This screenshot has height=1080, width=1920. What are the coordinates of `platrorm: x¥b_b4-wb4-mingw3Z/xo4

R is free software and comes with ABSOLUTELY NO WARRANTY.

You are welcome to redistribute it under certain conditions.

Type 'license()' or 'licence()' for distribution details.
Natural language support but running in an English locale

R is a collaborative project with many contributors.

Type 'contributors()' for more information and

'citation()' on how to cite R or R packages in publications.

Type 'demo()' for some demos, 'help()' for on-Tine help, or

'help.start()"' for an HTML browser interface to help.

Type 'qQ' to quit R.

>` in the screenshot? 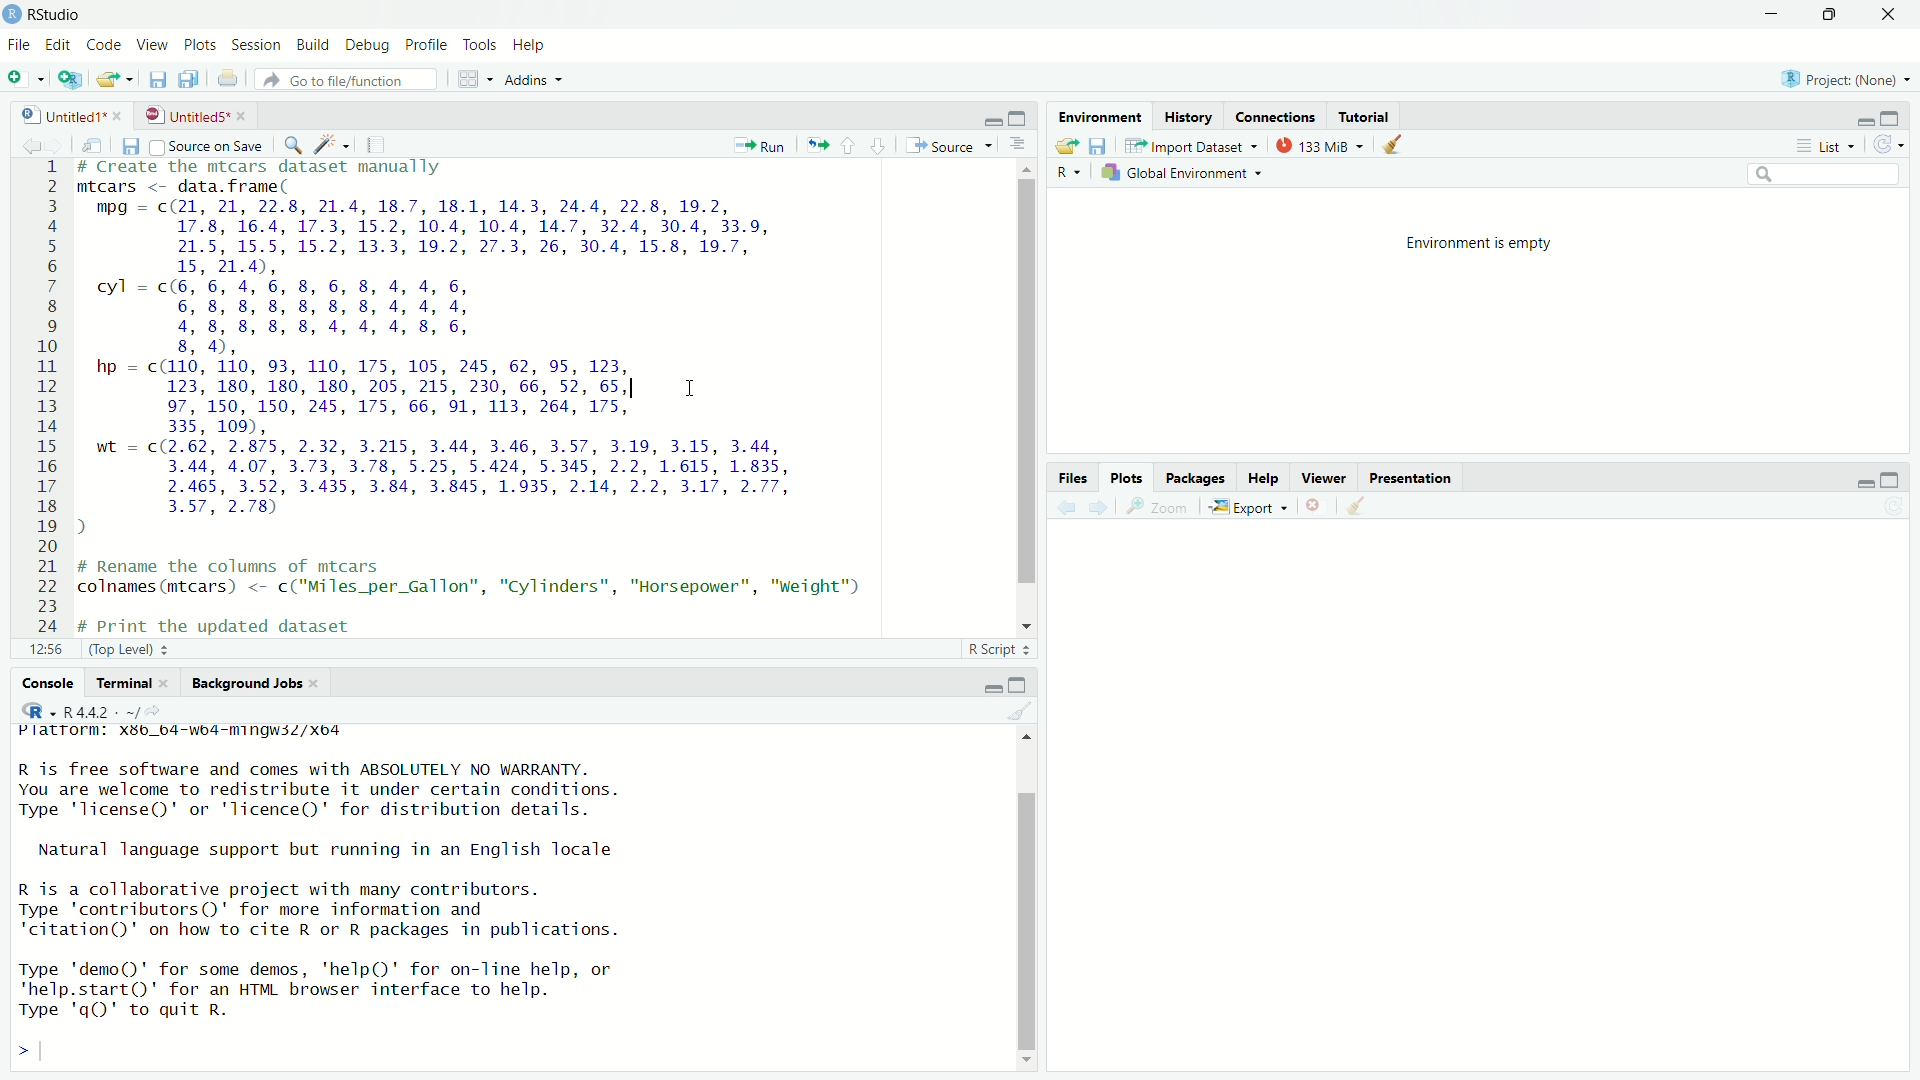 It's located at (384, 895).